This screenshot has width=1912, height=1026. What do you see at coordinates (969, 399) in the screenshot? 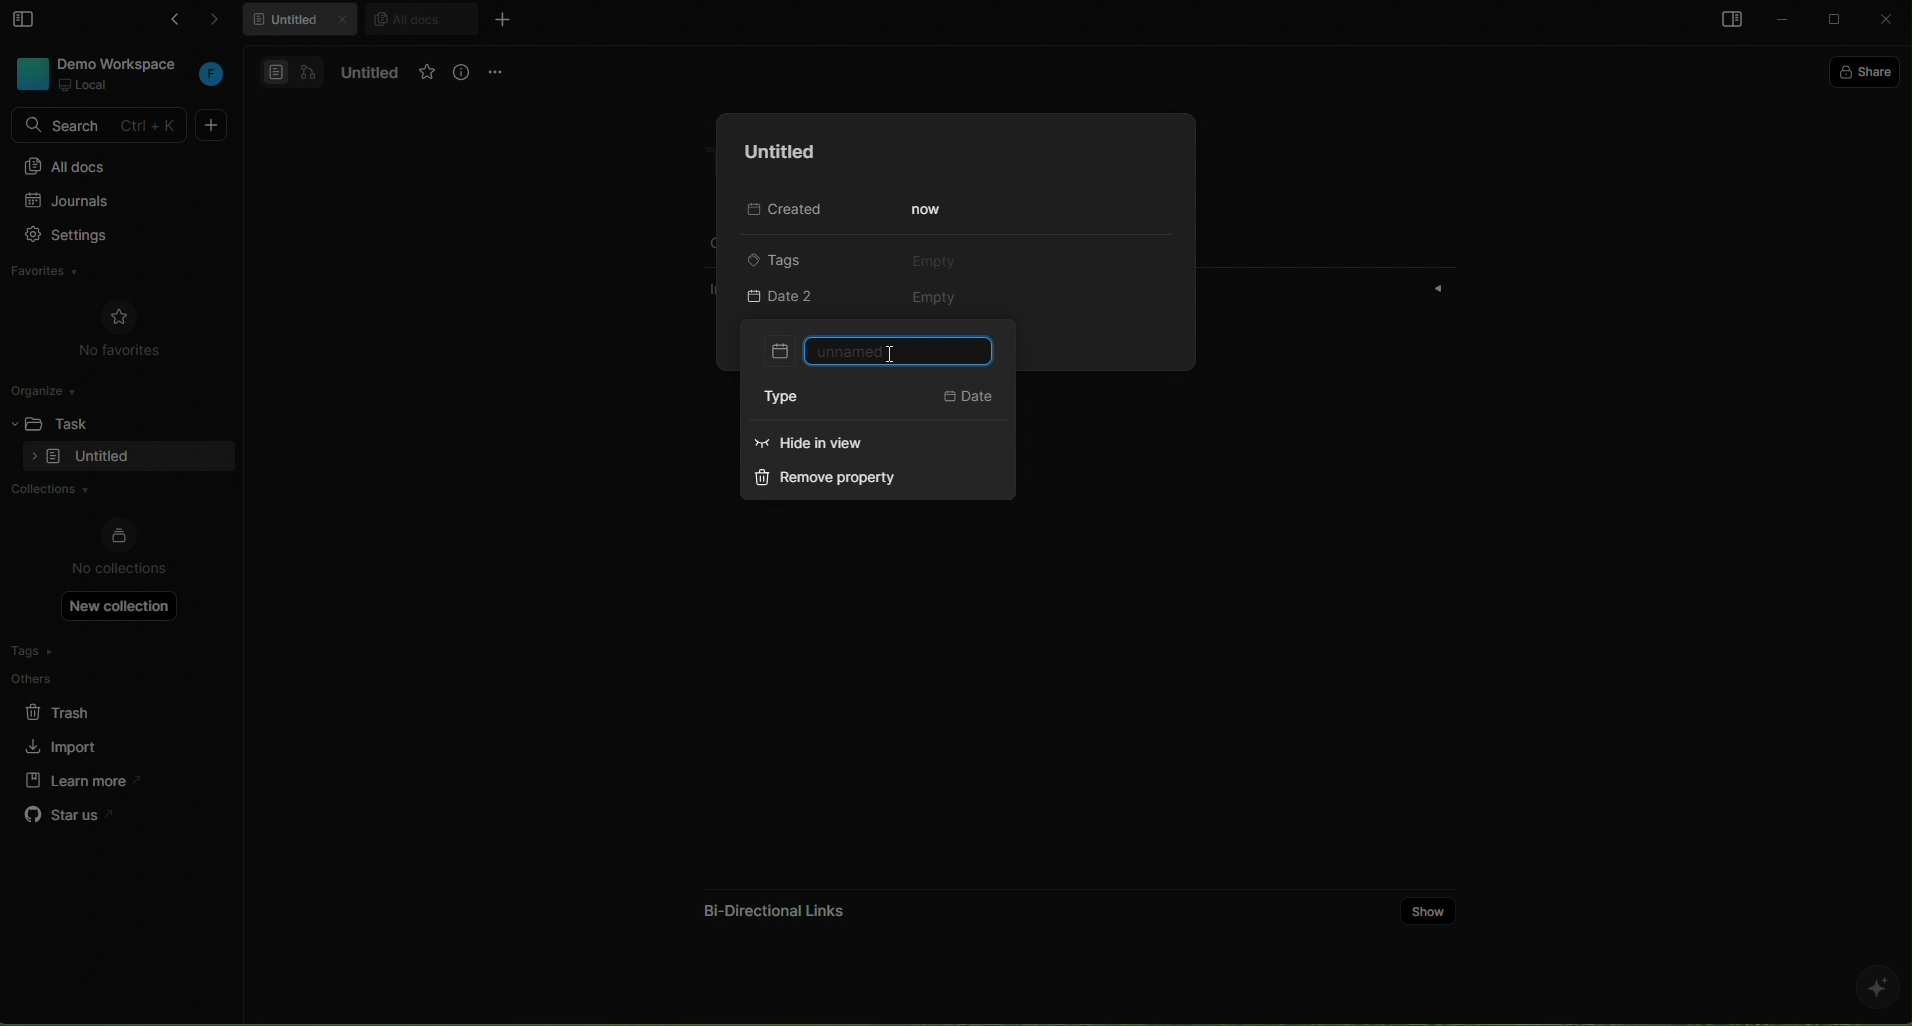
I see `date` at bounding box center [969, 399].